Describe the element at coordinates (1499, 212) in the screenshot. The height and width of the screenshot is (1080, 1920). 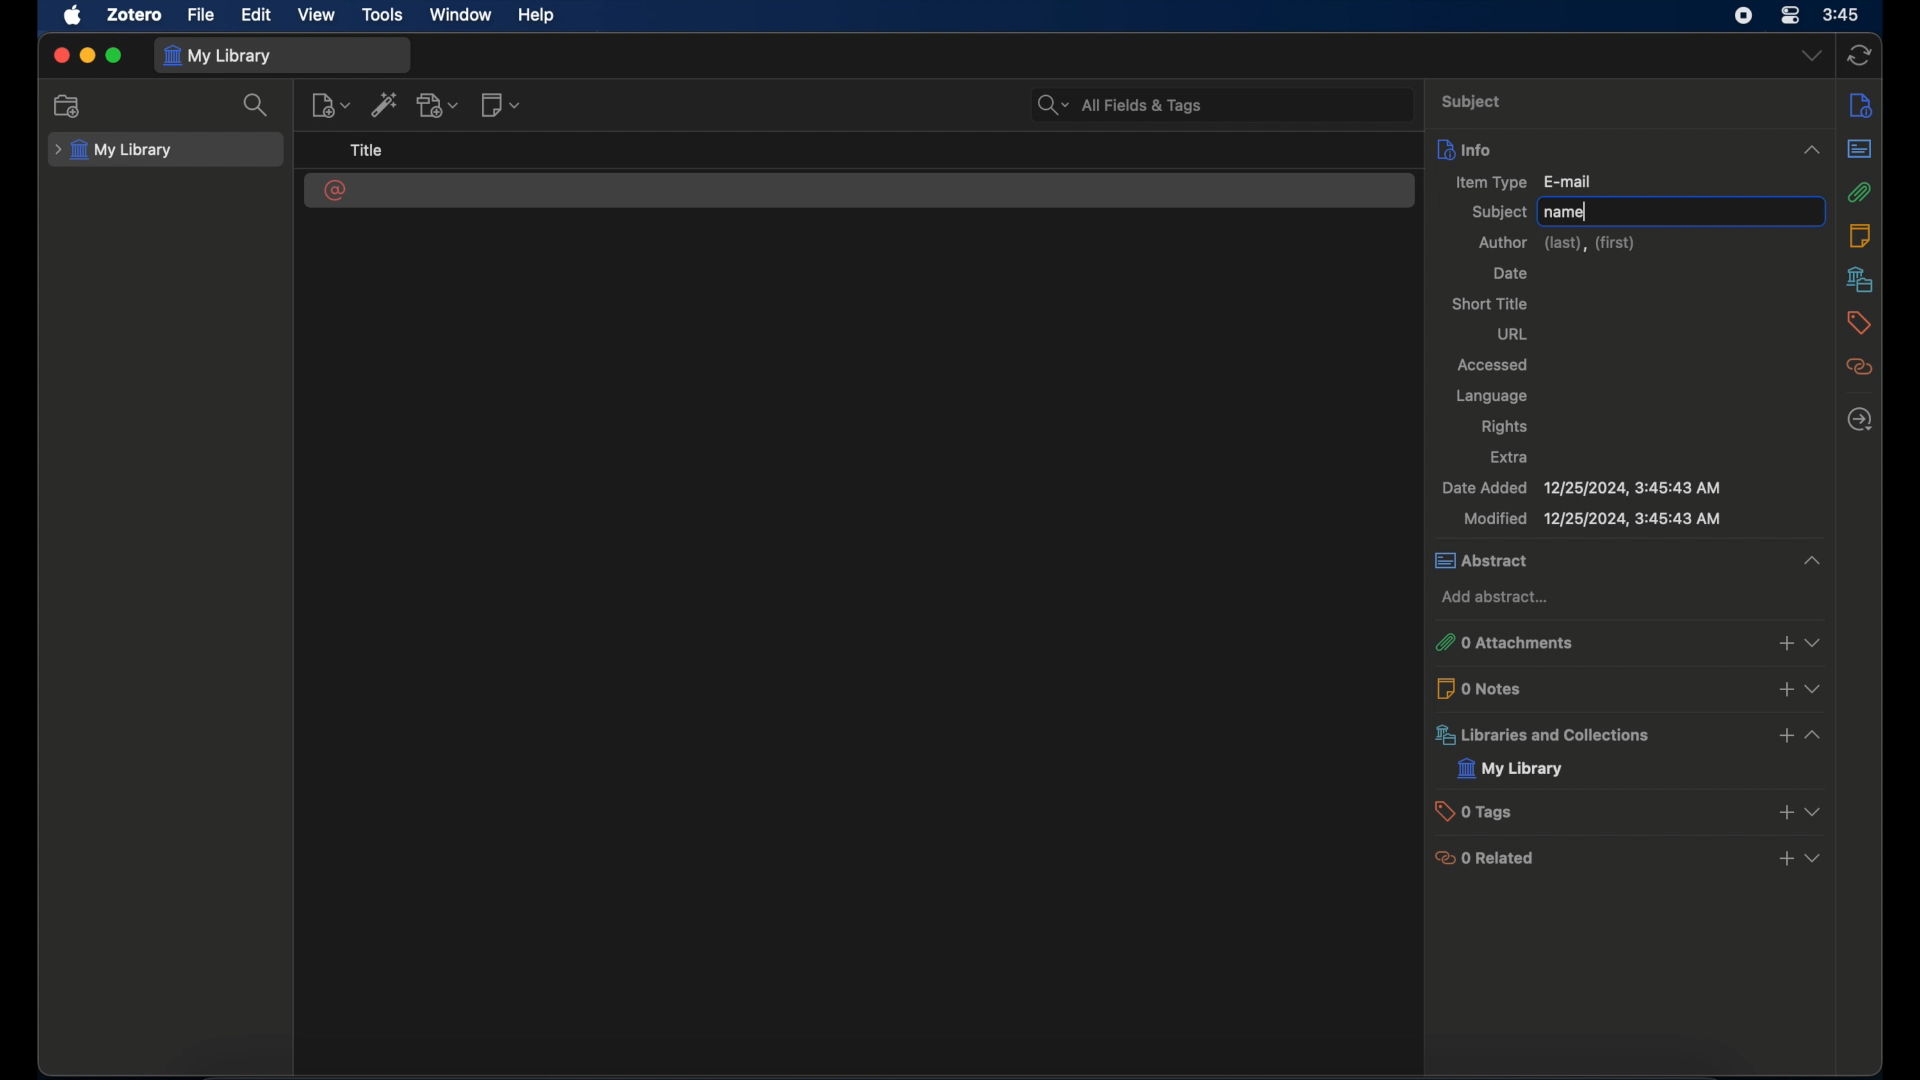
I see `subject` at that location.